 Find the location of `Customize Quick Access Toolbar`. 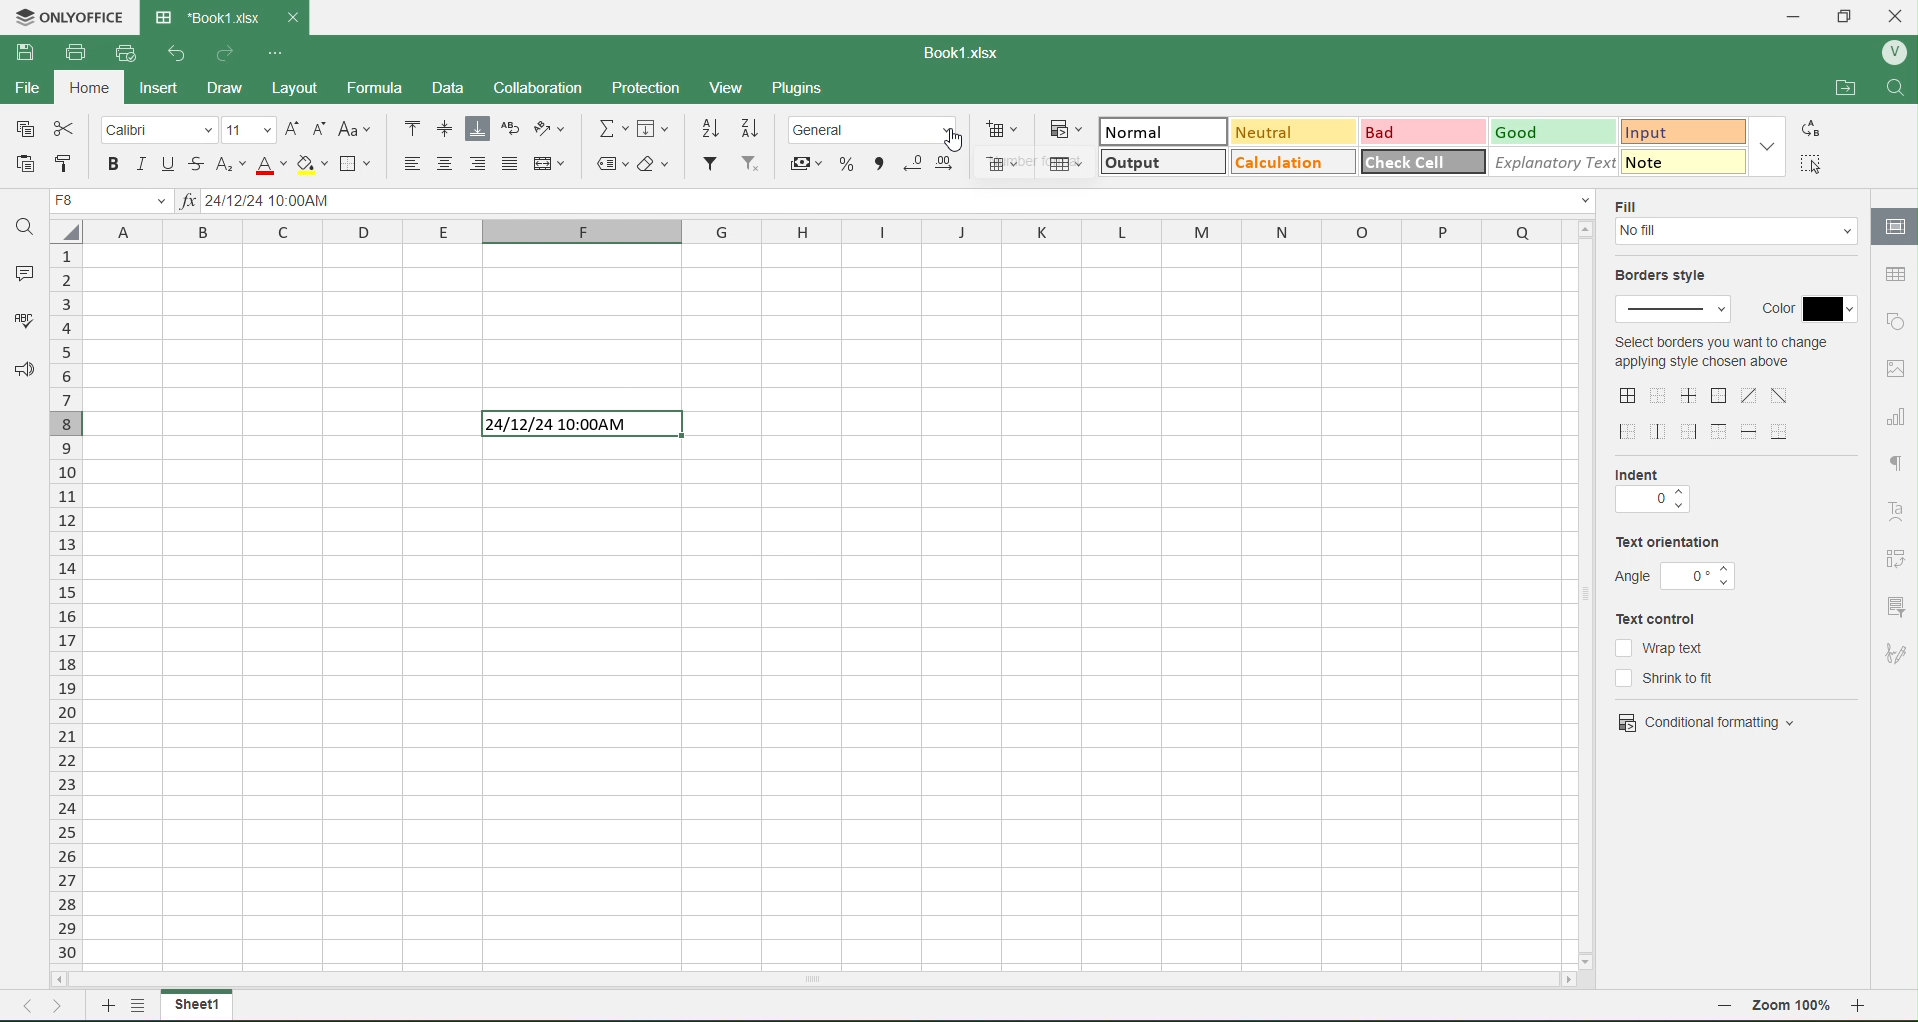

Customize Quick Access Toolbar is located at coordinates (275, 50).